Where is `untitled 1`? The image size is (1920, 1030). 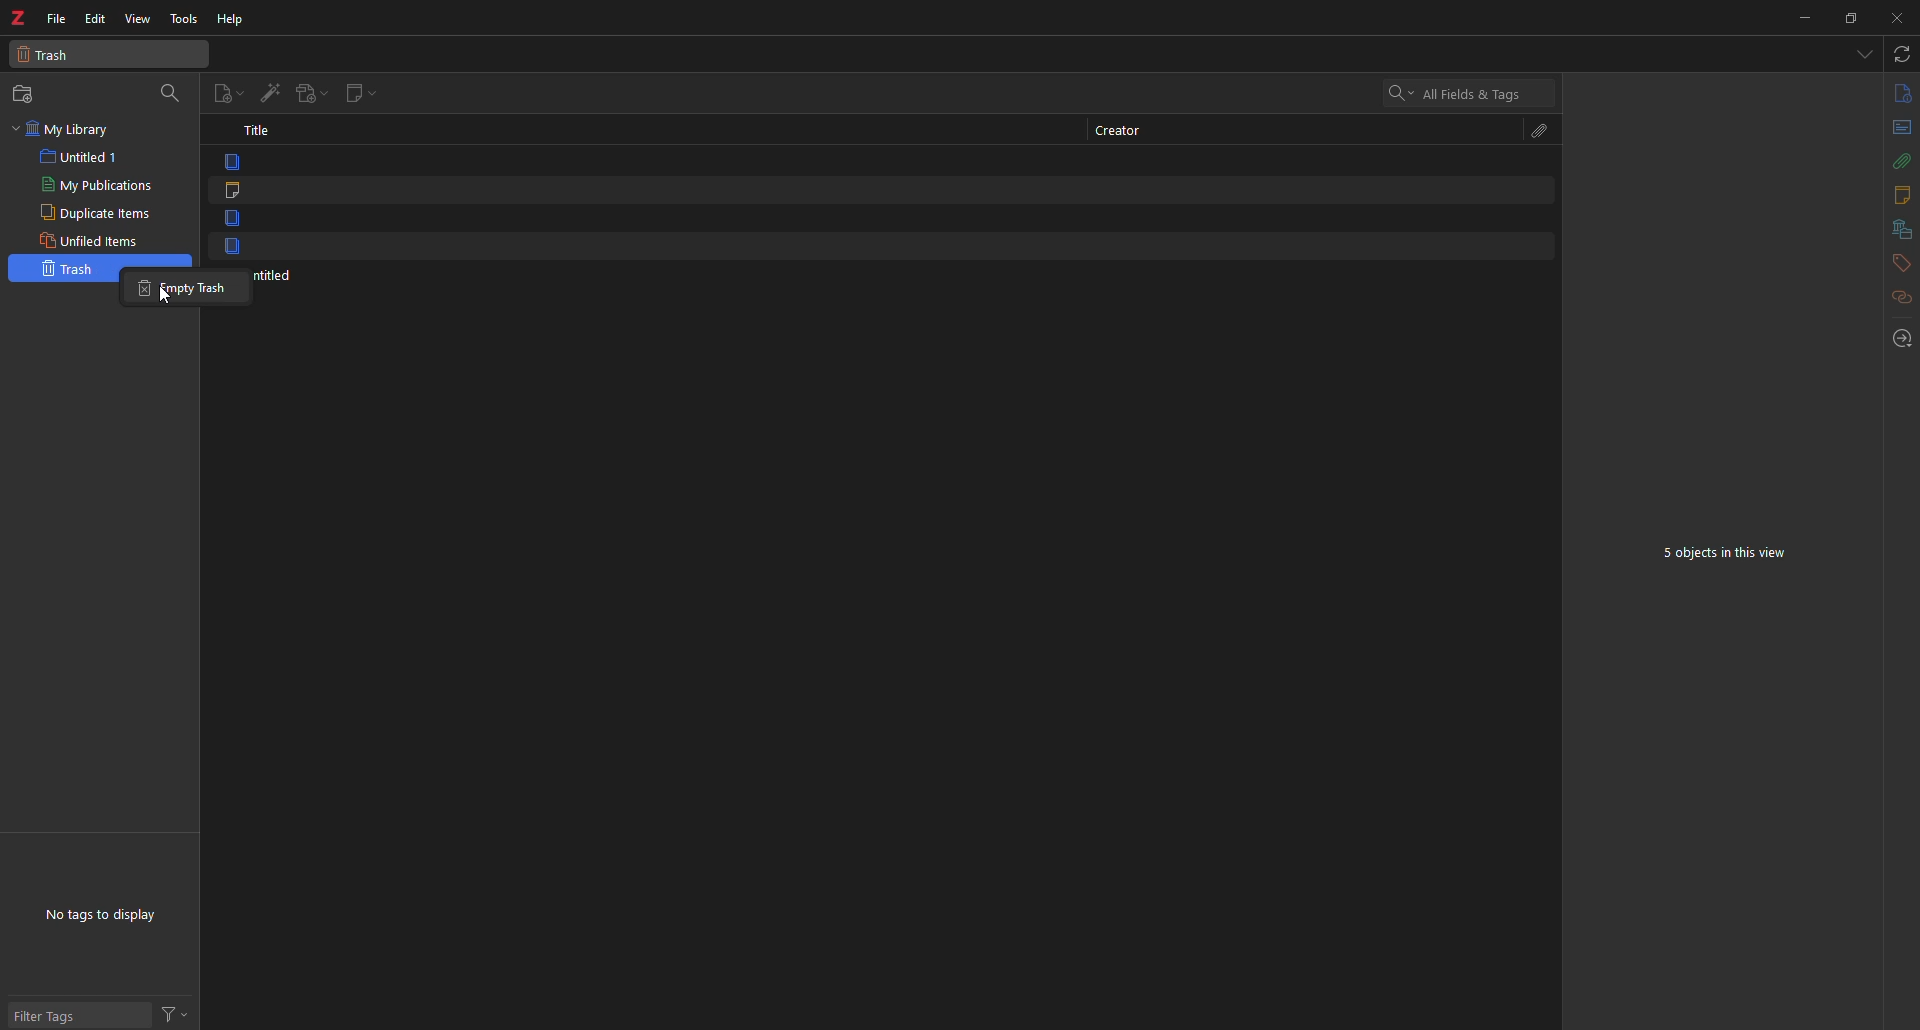 untitled 1 is located at coordinates (83, 157).